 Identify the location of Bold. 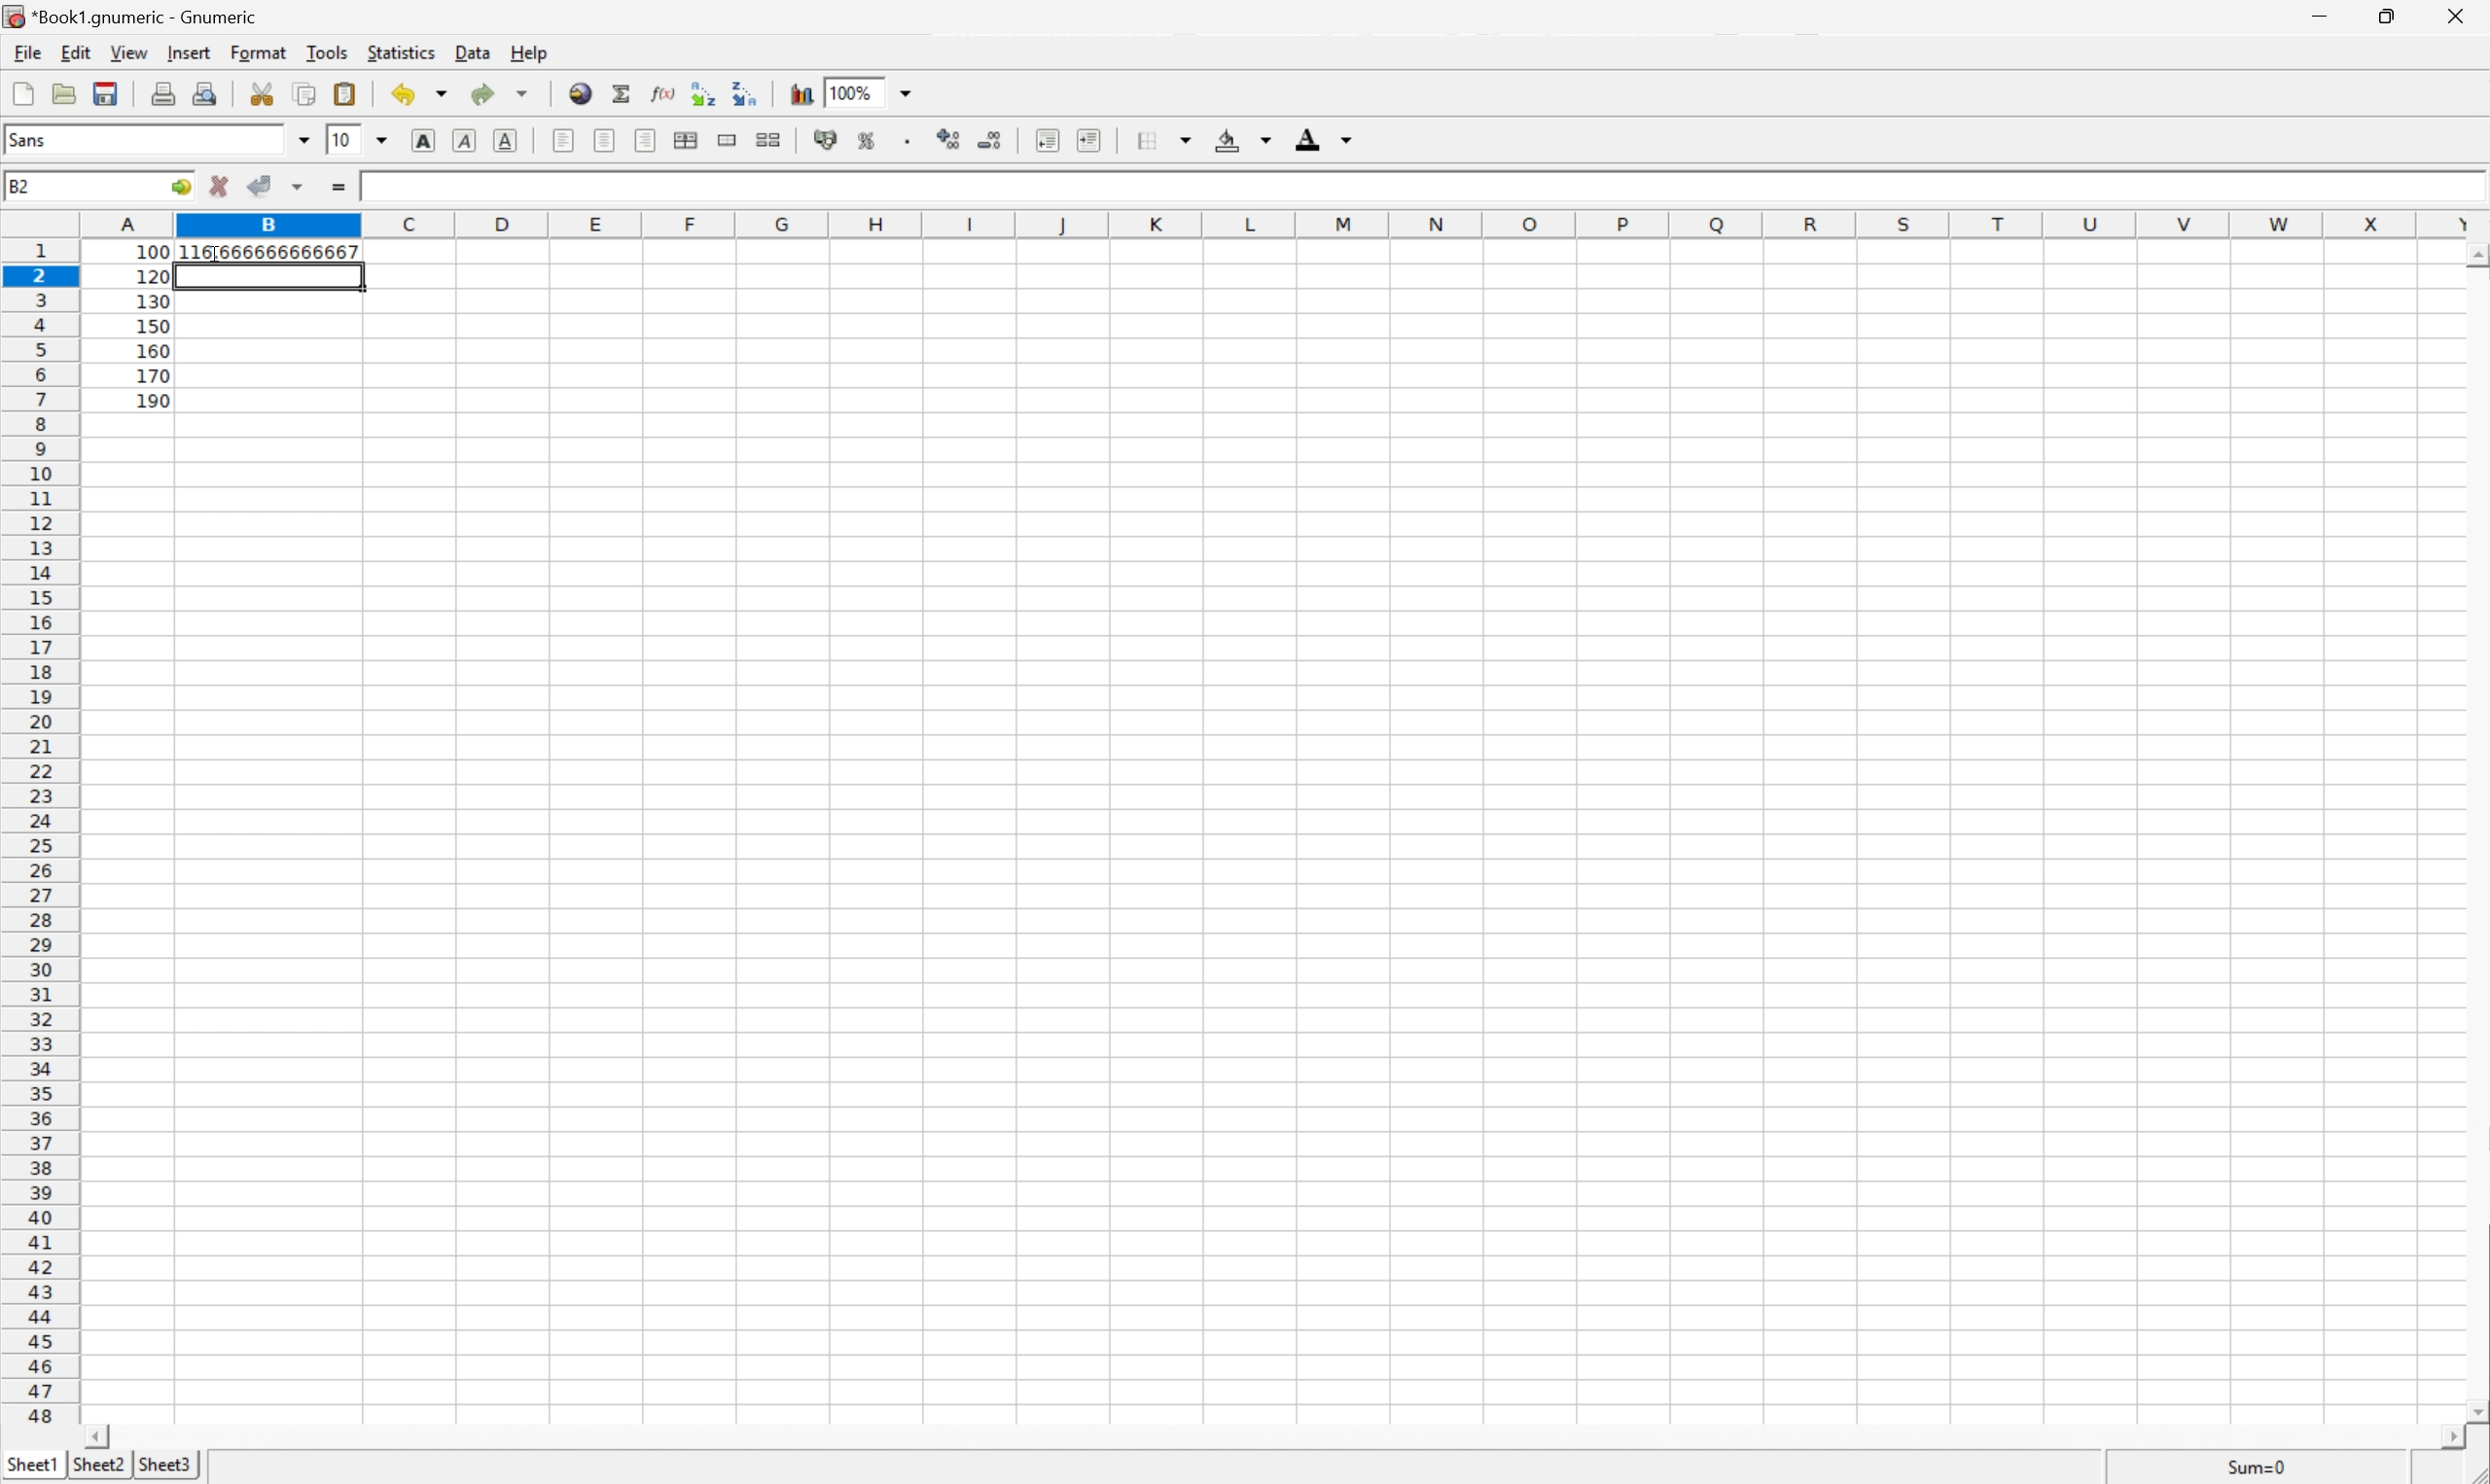
(425, 144).